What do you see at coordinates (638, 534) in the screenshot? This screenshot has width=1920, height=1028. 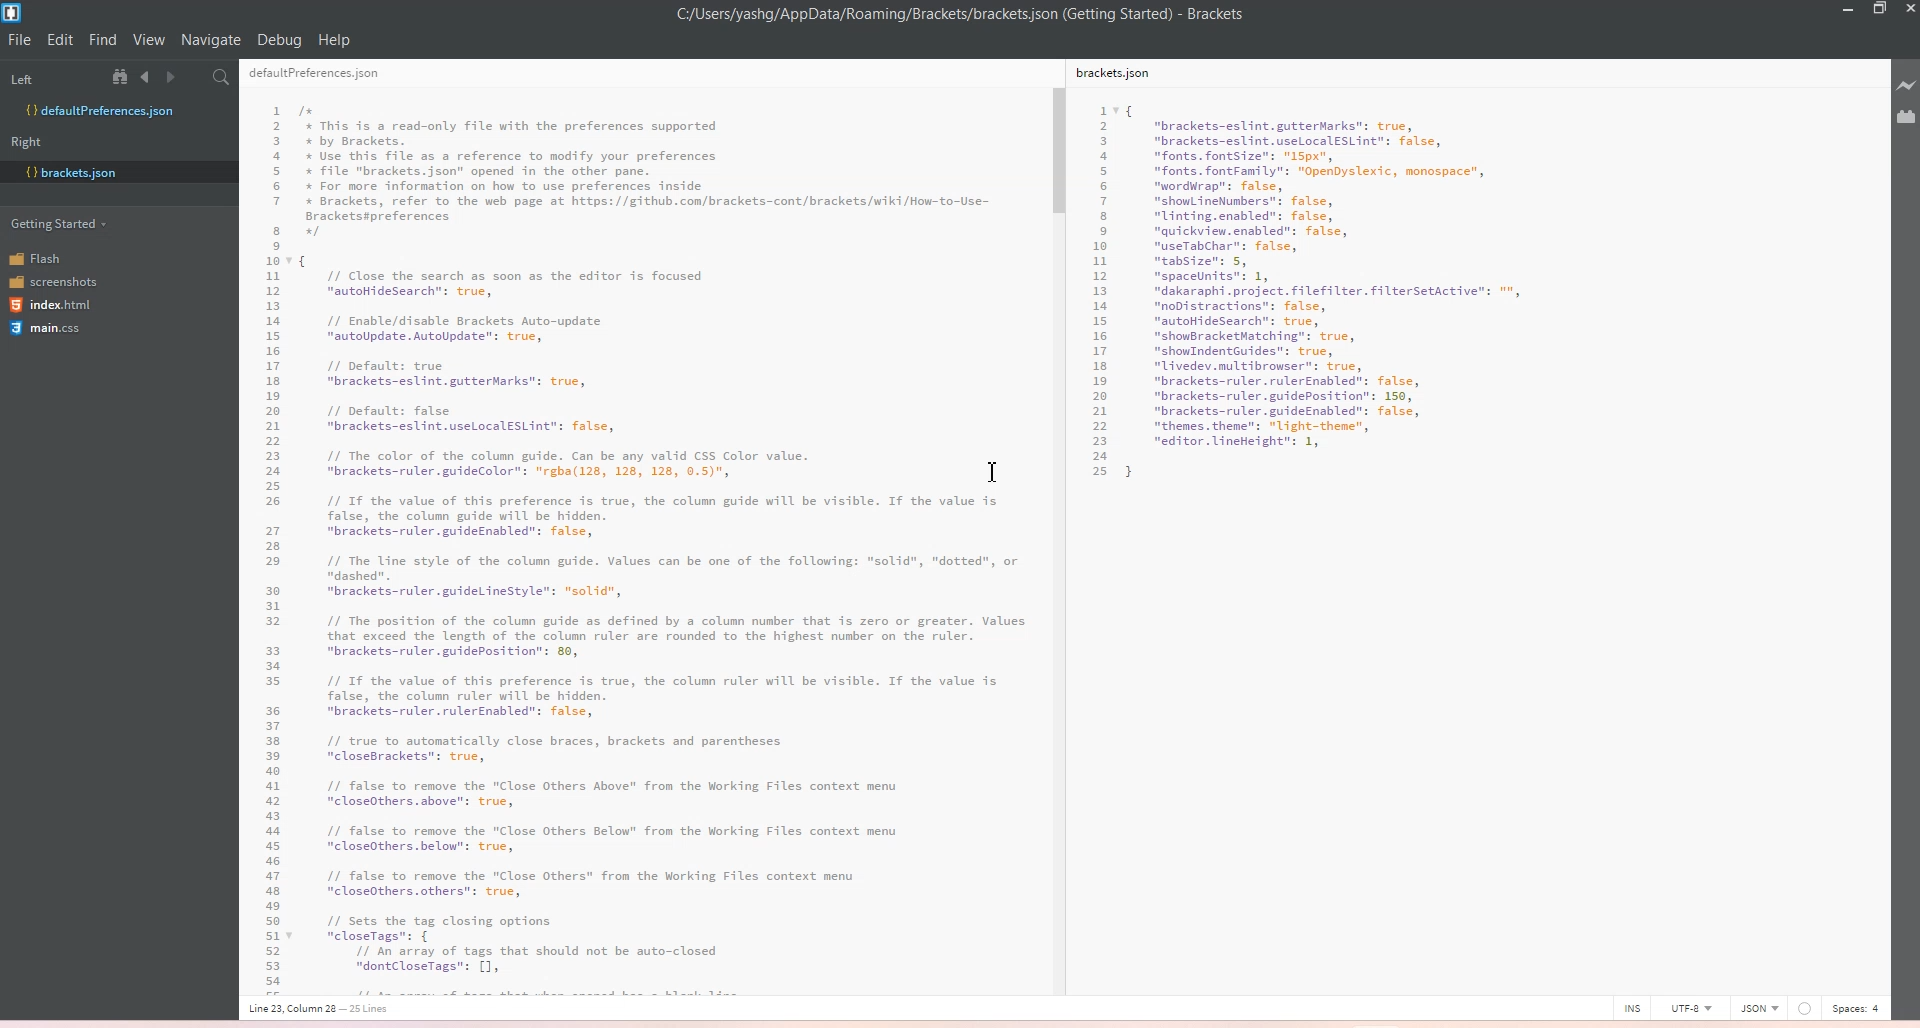 I see `defaultPreferences.json

I”

* This is a read-only file with the preferences supported

* by Brackets.

* Use this file as a reference to modify your preferences

* file "brackets.json" opened in the other pane.

* For more information on how to use preferences inside

* Brackets, refer to the web page at https://github.com/brackets-cont/brackets/wiki/How-to-Us

*

vi

// Close the search as soon as the editor is focused
“autoHideSearch”: true,
// Enable/disable Brackets Auto-update
“autoUpdate. AutoUpdate”: true,
// Default: true
“brackets-eslint.gutterMarks”: true,
// Default: false
“brackets-eslint.uselocalESLint": false,
// The color of the column guide. Can be any valid CSS Color value.
“brackets-ruler.guideColor”: "rgba(128, 128, 128, 0.5)",
// Tf the value of this preference is true, the column guide will be visible. Tf the val.
“brackets-ruler.guideEnabled”: false,
// The line style of the column guide. Values can be one of the following: "solid", "dott
“brackets-ruler.guidelineStyle": "solid",
// The position of the column guide as defined by a column number that is zero or greater
“brackets-ruler.guidePosition”: 80,
// Tf the value of this preference is true, the column ruler will be visible. Tf the val.
“brackets-ruler.rulerEnabled”: false,
// true to automatically close braces, brackets and parentheses
“closeBrackets”: true,
// false to remove the "Close Others Above” from the Working Files context menu
“closeOthers.above”: true,
// false to remove the "Close Others Below” from the Working Files context menu
“closeOthers.below": true,
// false to remove the "Close Others” from the Working Files context menu
“closeOthers.others”: true,` at bounding box center [638, 534].